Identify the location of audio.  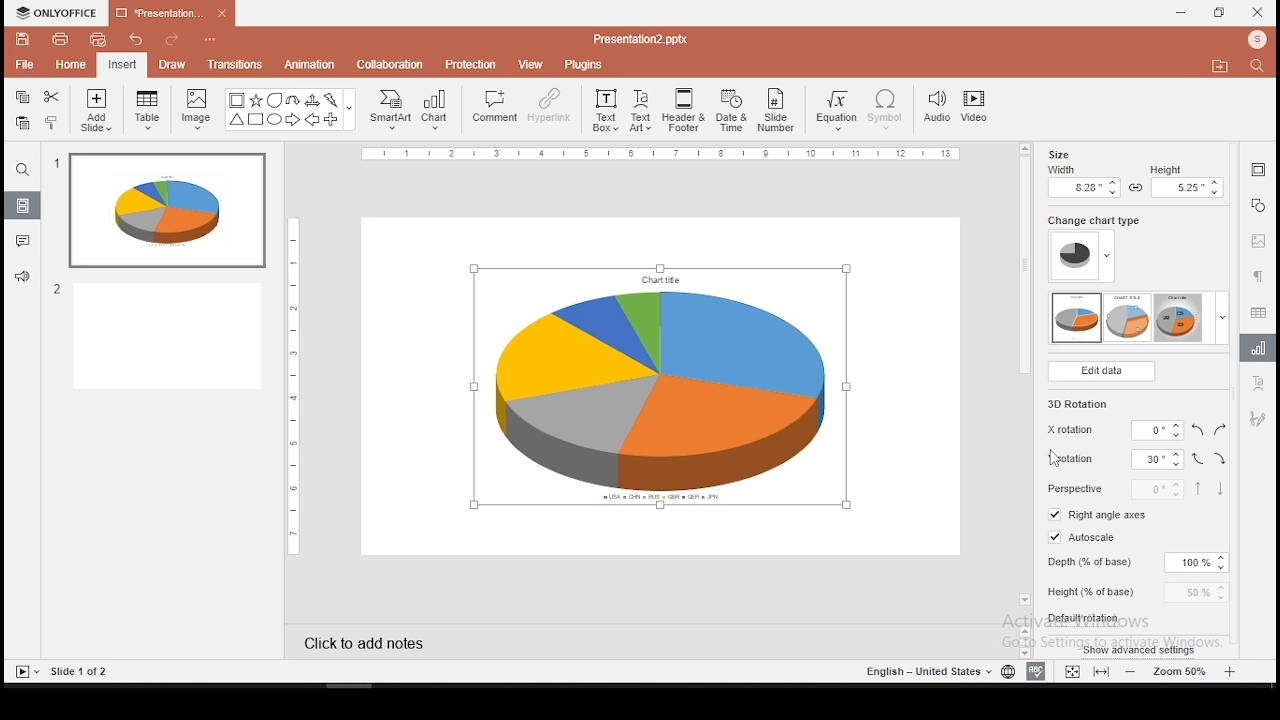
(937, 107).